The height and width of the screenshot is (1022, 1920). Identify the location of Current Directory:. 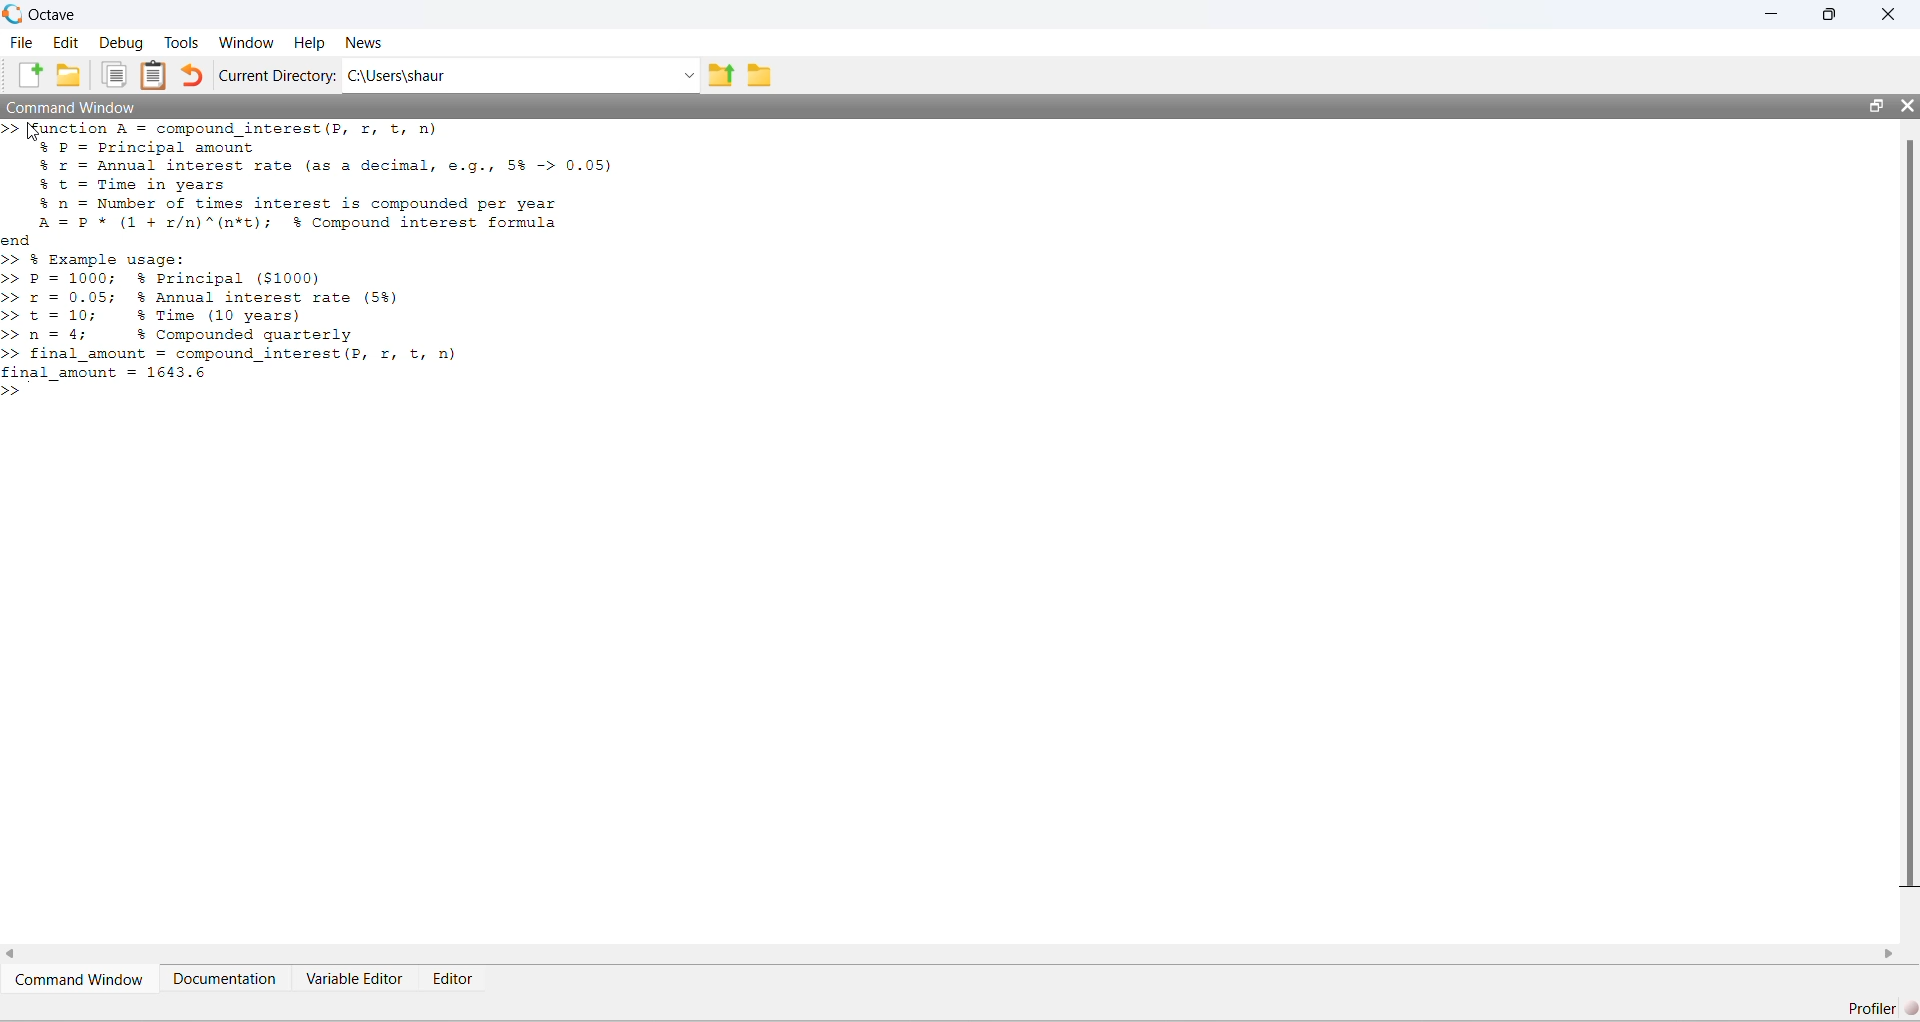
(277, 76).